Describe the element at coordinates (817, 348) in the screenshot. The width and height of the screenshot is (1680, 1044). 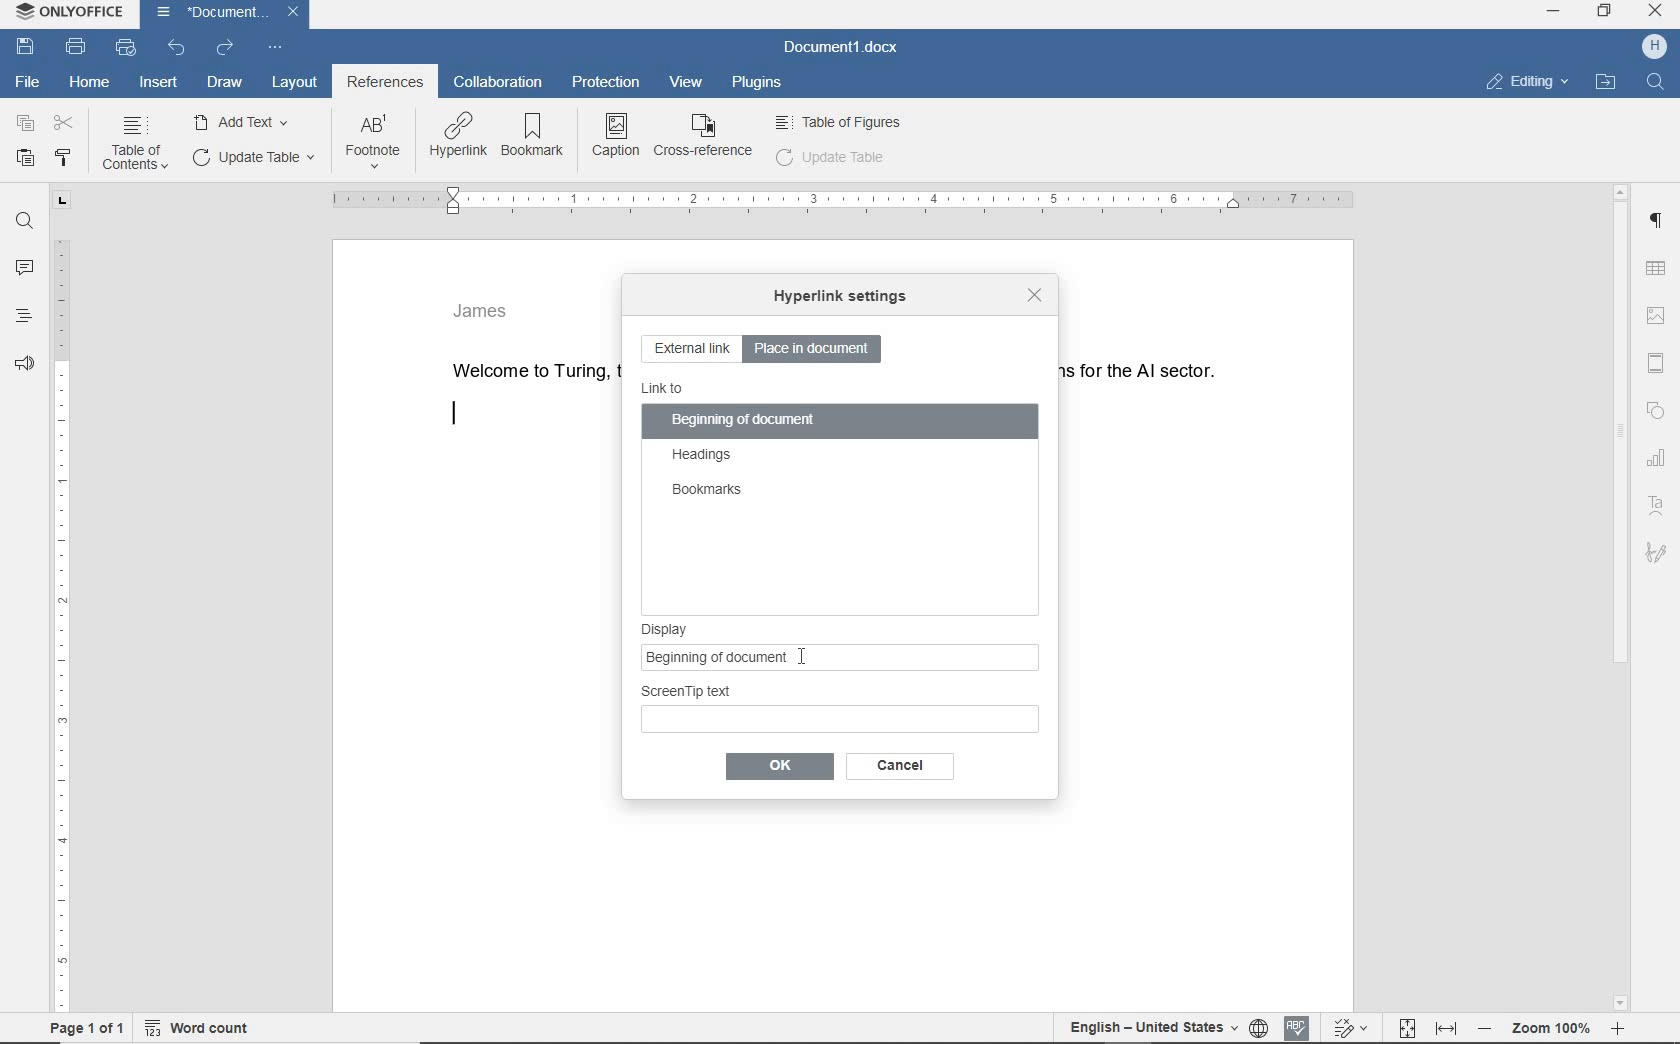
I see `place in document` at that location.